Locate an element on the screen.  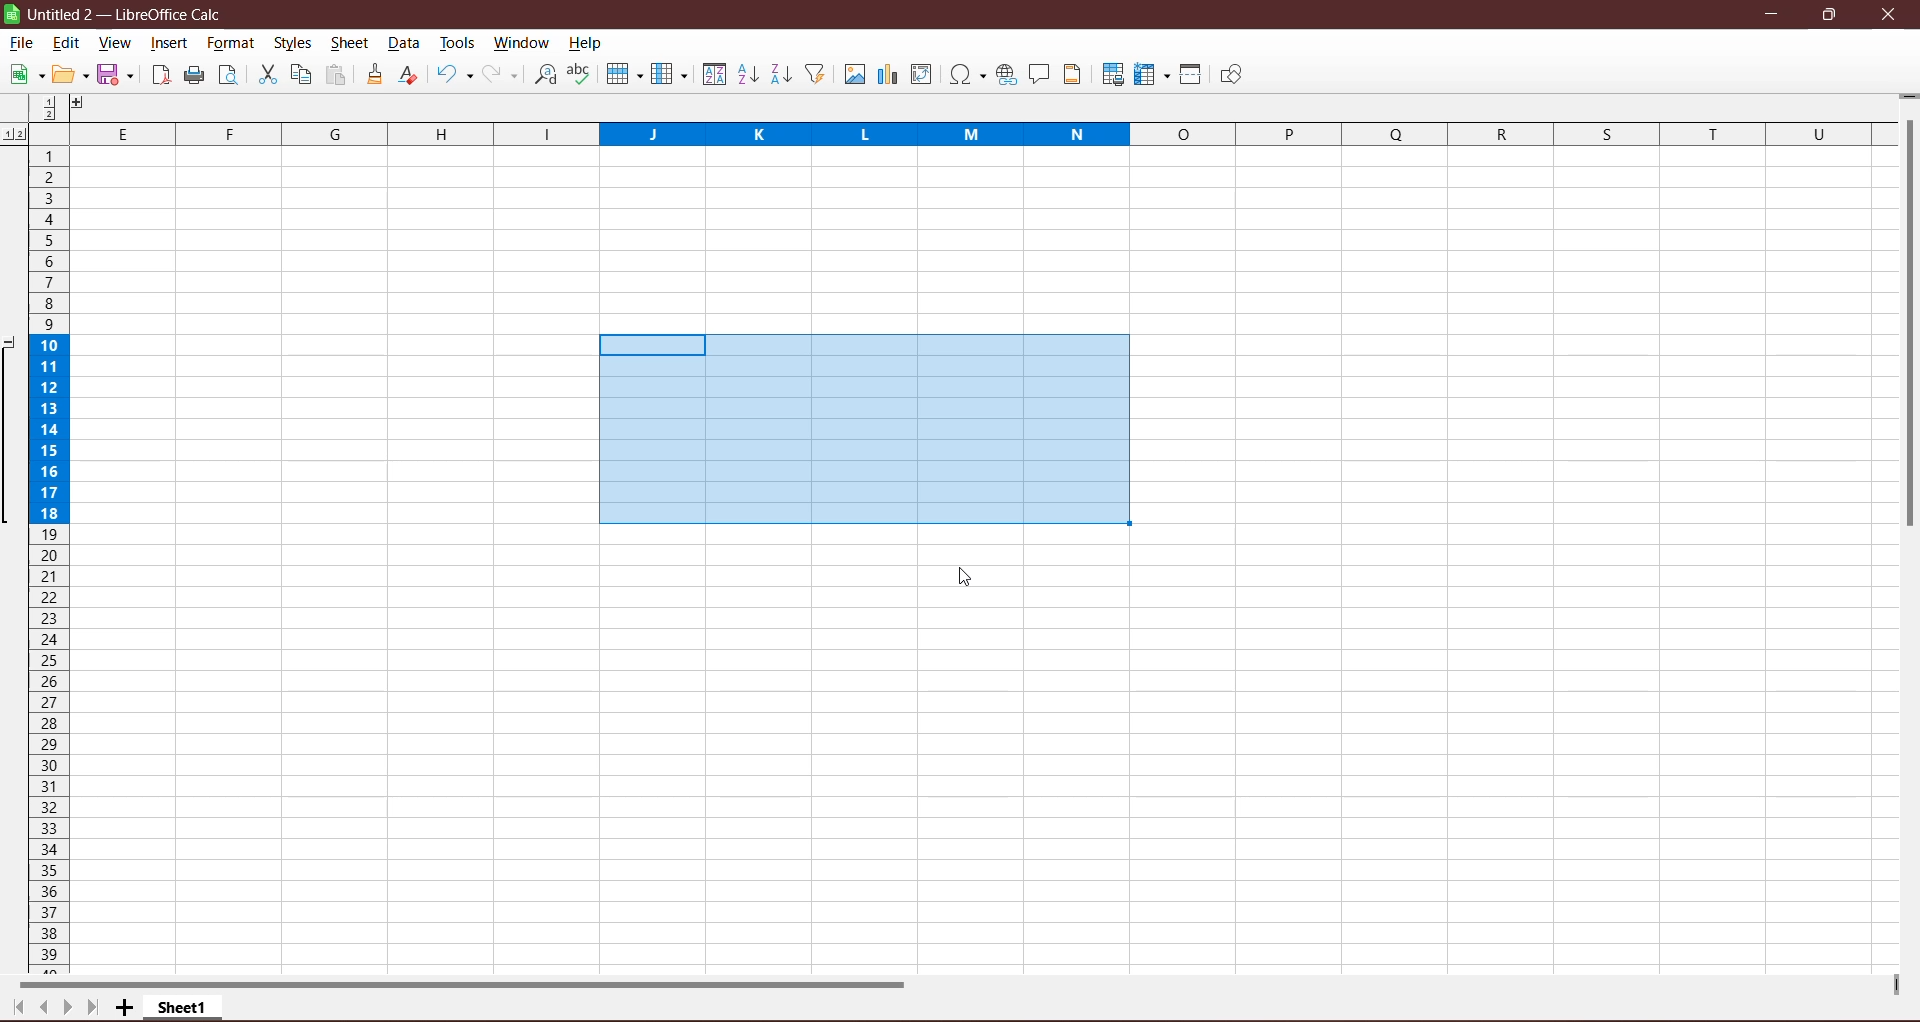
Save is located at coordinates (118, 76).